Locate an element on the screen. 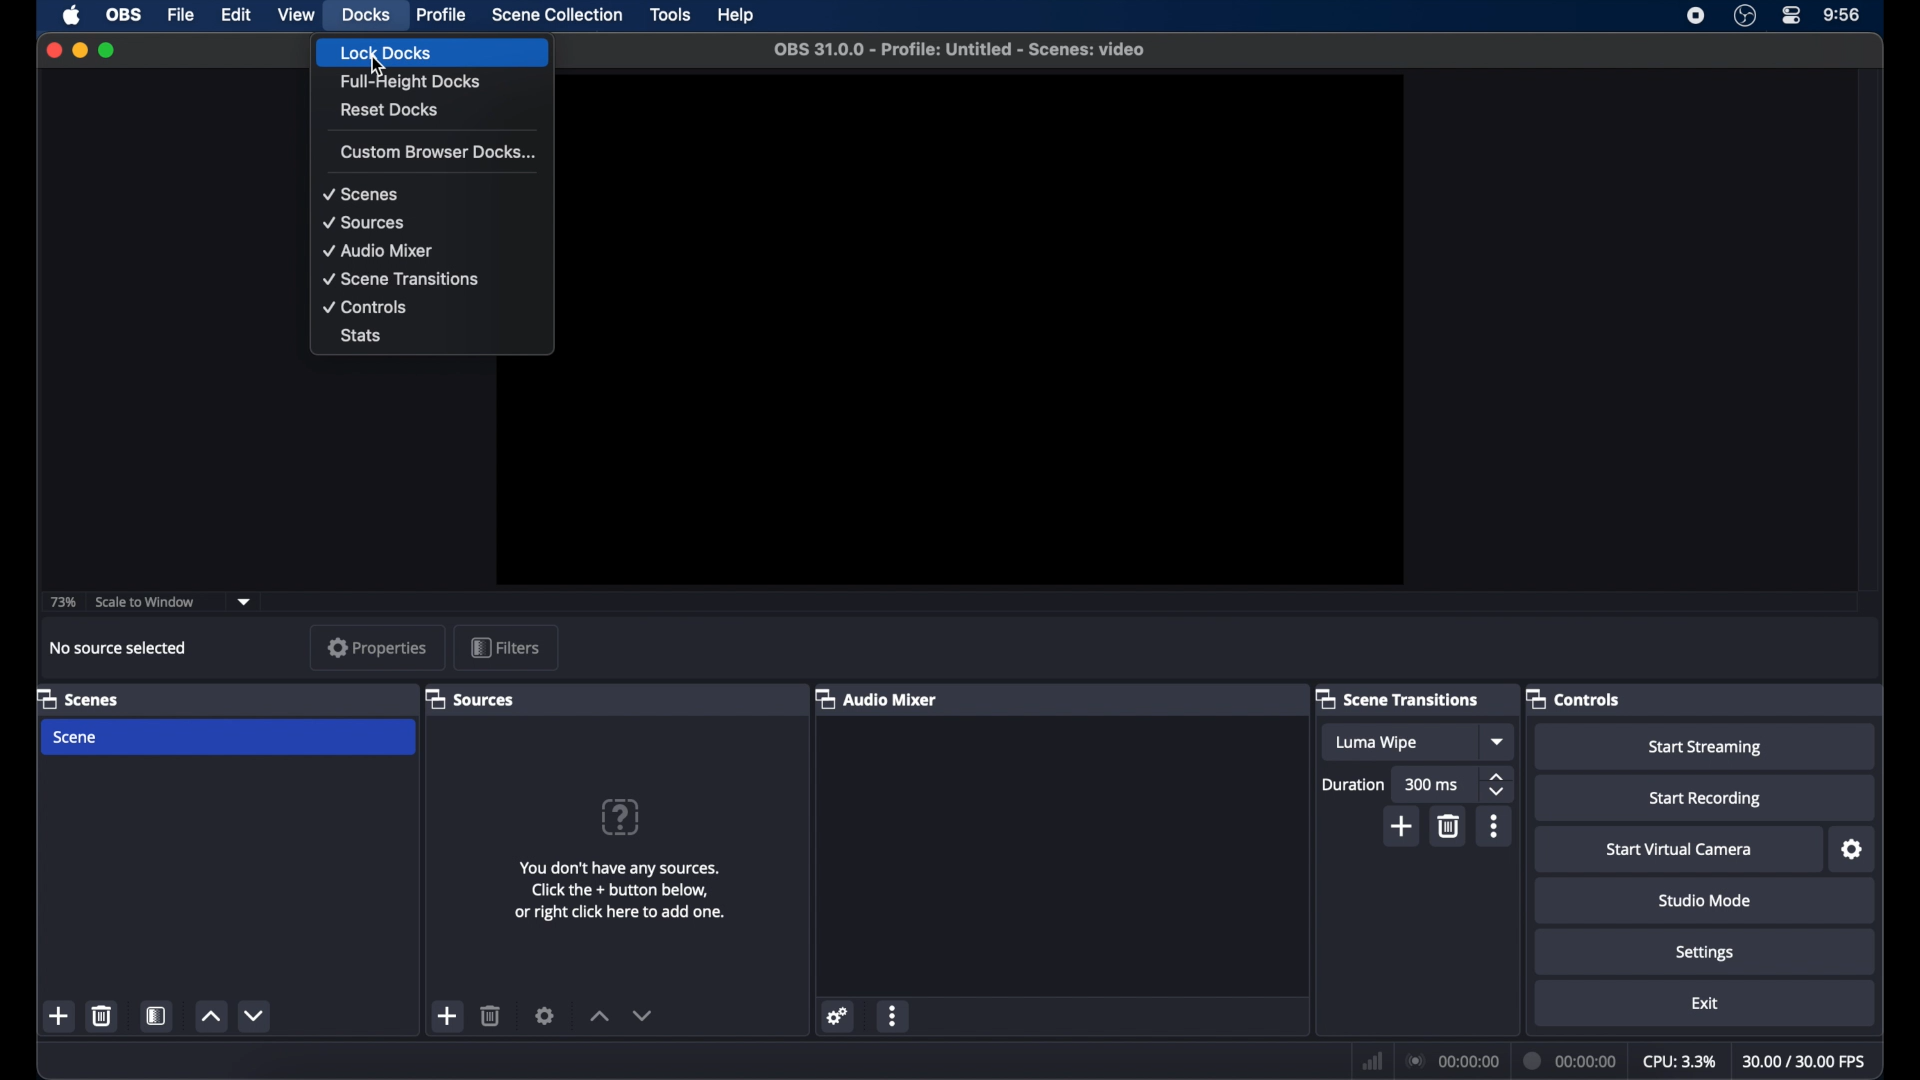 The width and height of the screenshot is (1920, 1080). full-height docks is located at coordinates (412, 83).